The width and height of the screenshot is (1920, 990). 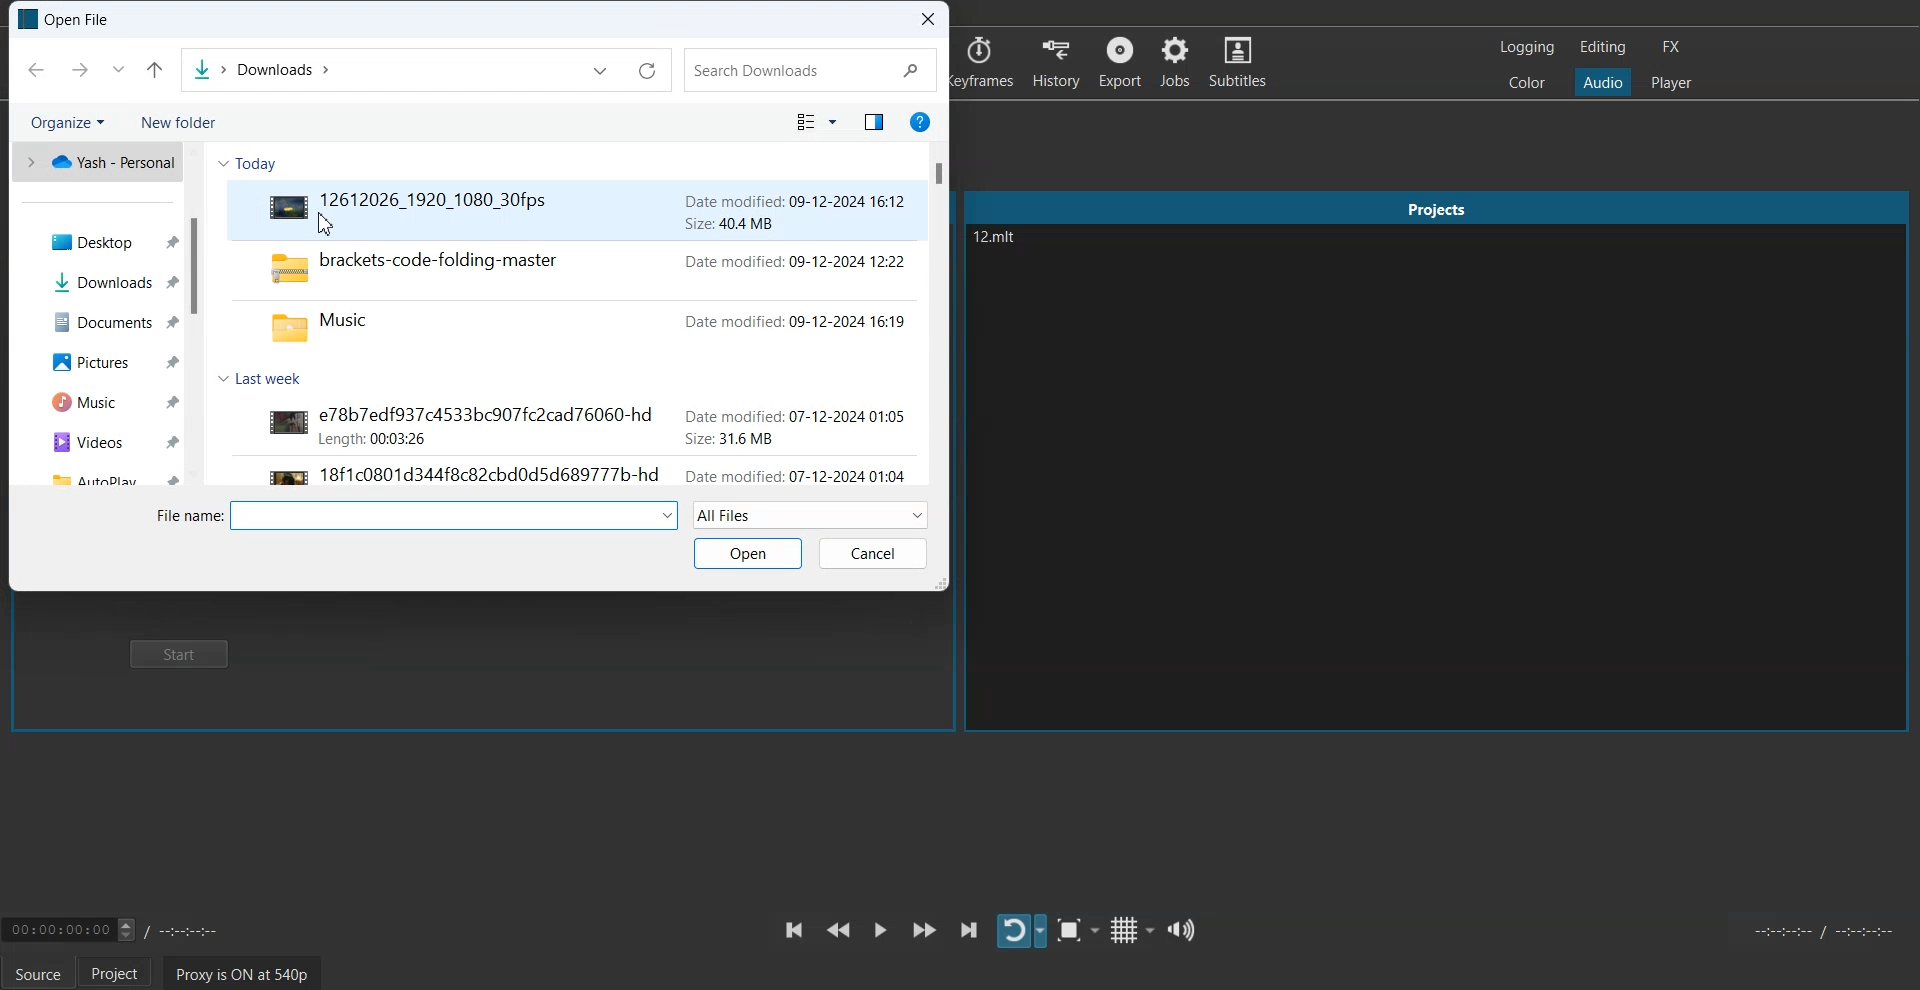 I want to click on File Path address, so click(x=261, y=71).